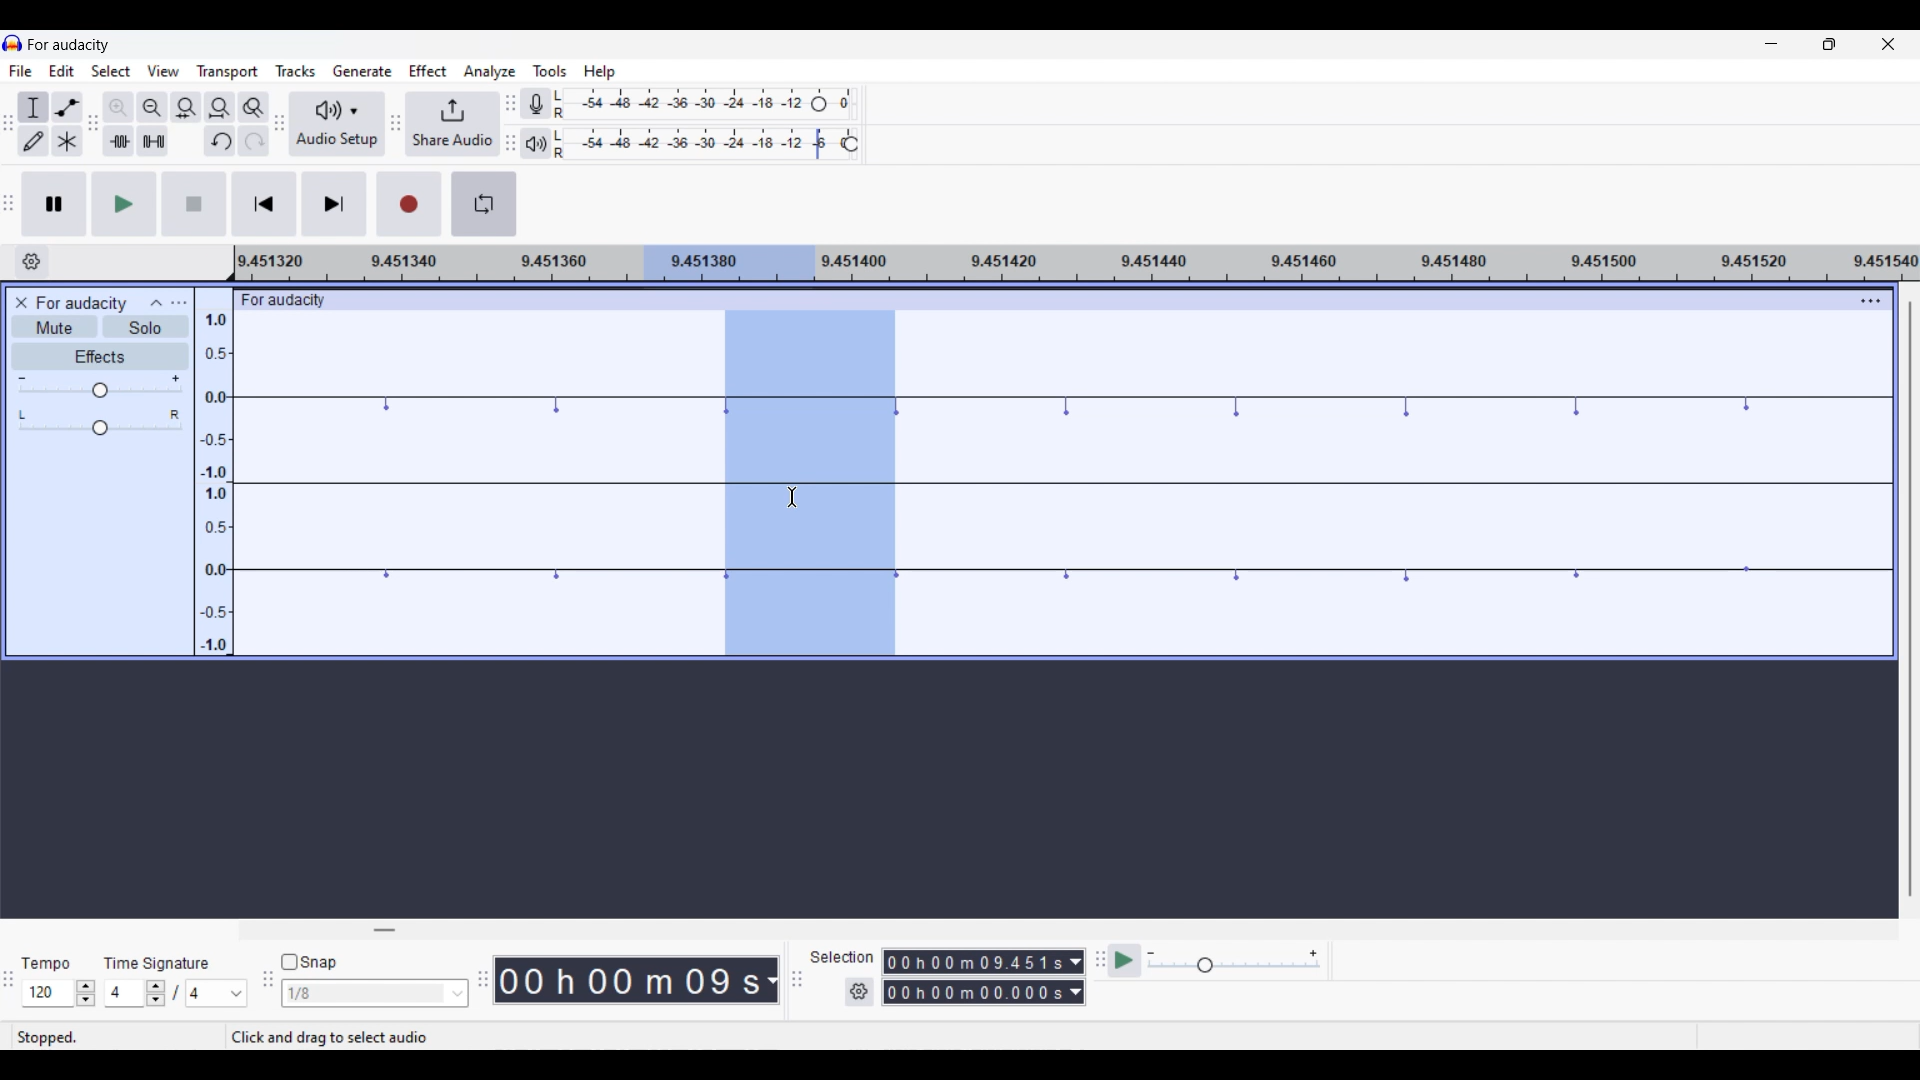  What do you see at coordinates (120, 141) in the screenshot?
I see `Trim audio outside selection` at bounding box center [120, 141].